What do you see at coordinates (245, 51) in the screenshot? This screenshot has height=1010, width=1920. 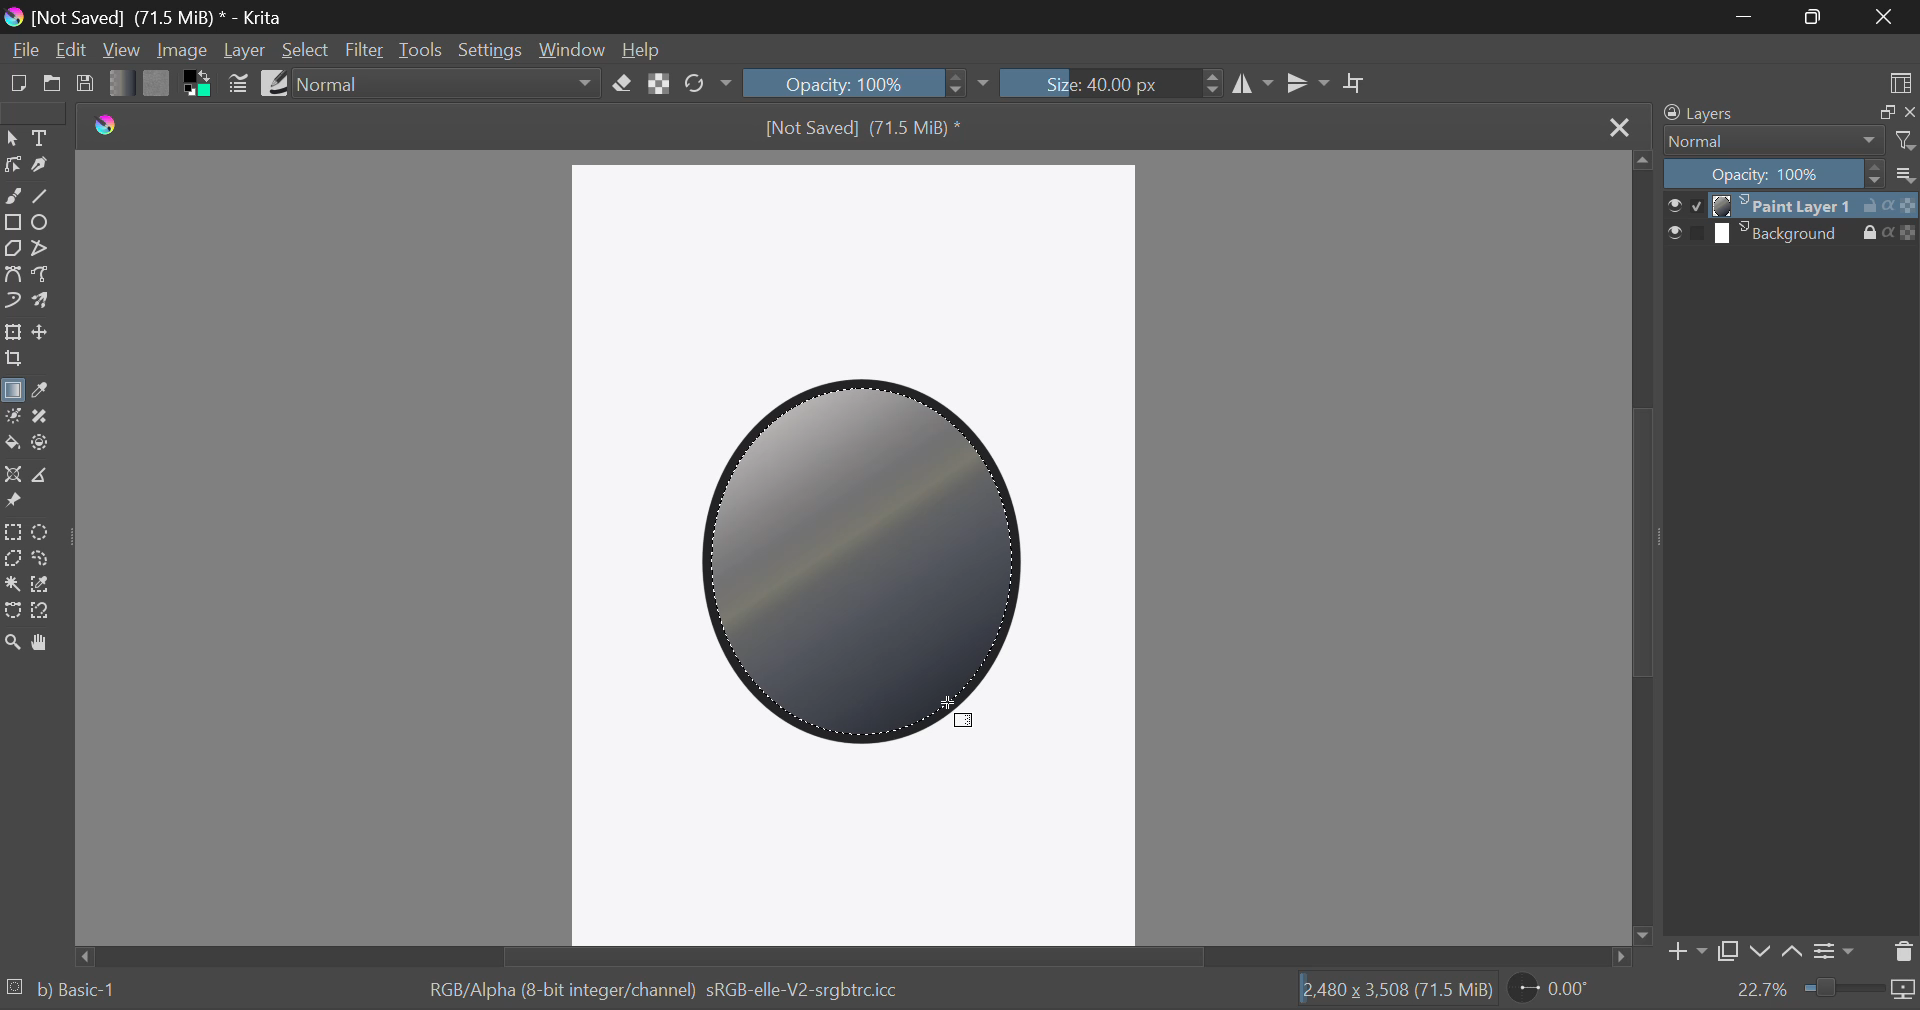 I see `Layer` at bounding box center [245, 51].